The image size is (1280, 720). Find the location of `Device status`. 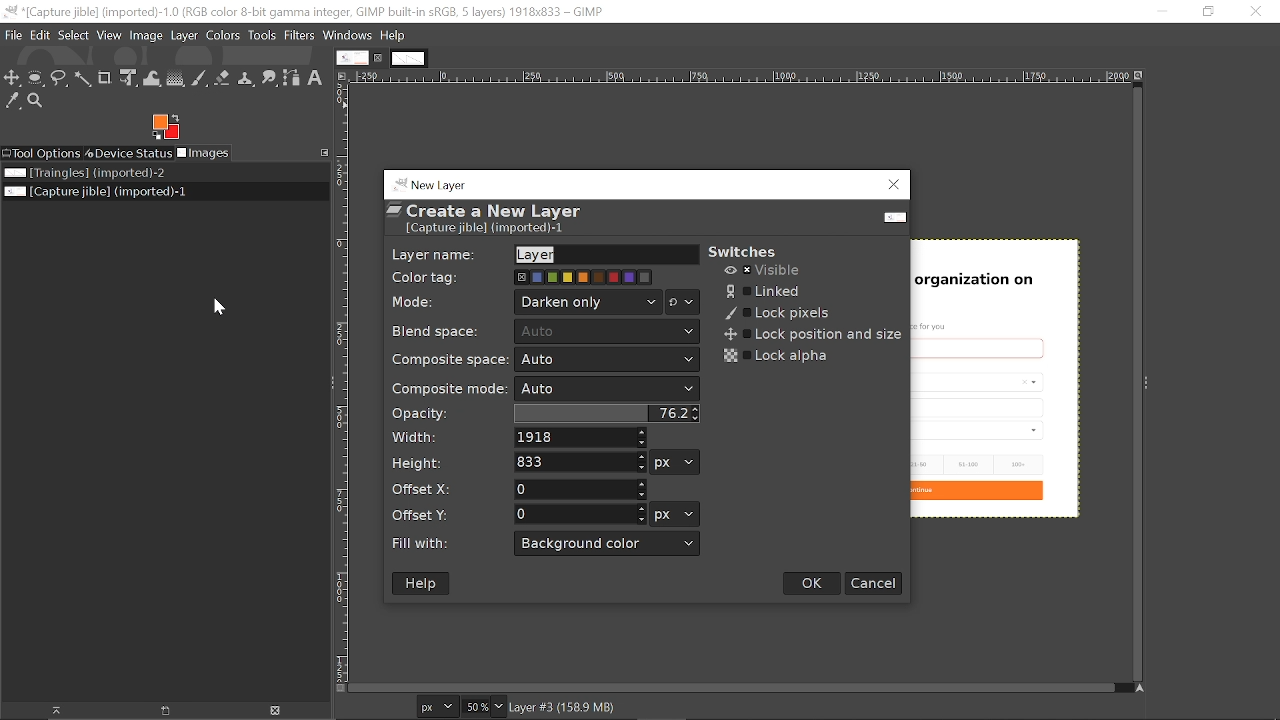

Device status is located at coordinates (129, 154).